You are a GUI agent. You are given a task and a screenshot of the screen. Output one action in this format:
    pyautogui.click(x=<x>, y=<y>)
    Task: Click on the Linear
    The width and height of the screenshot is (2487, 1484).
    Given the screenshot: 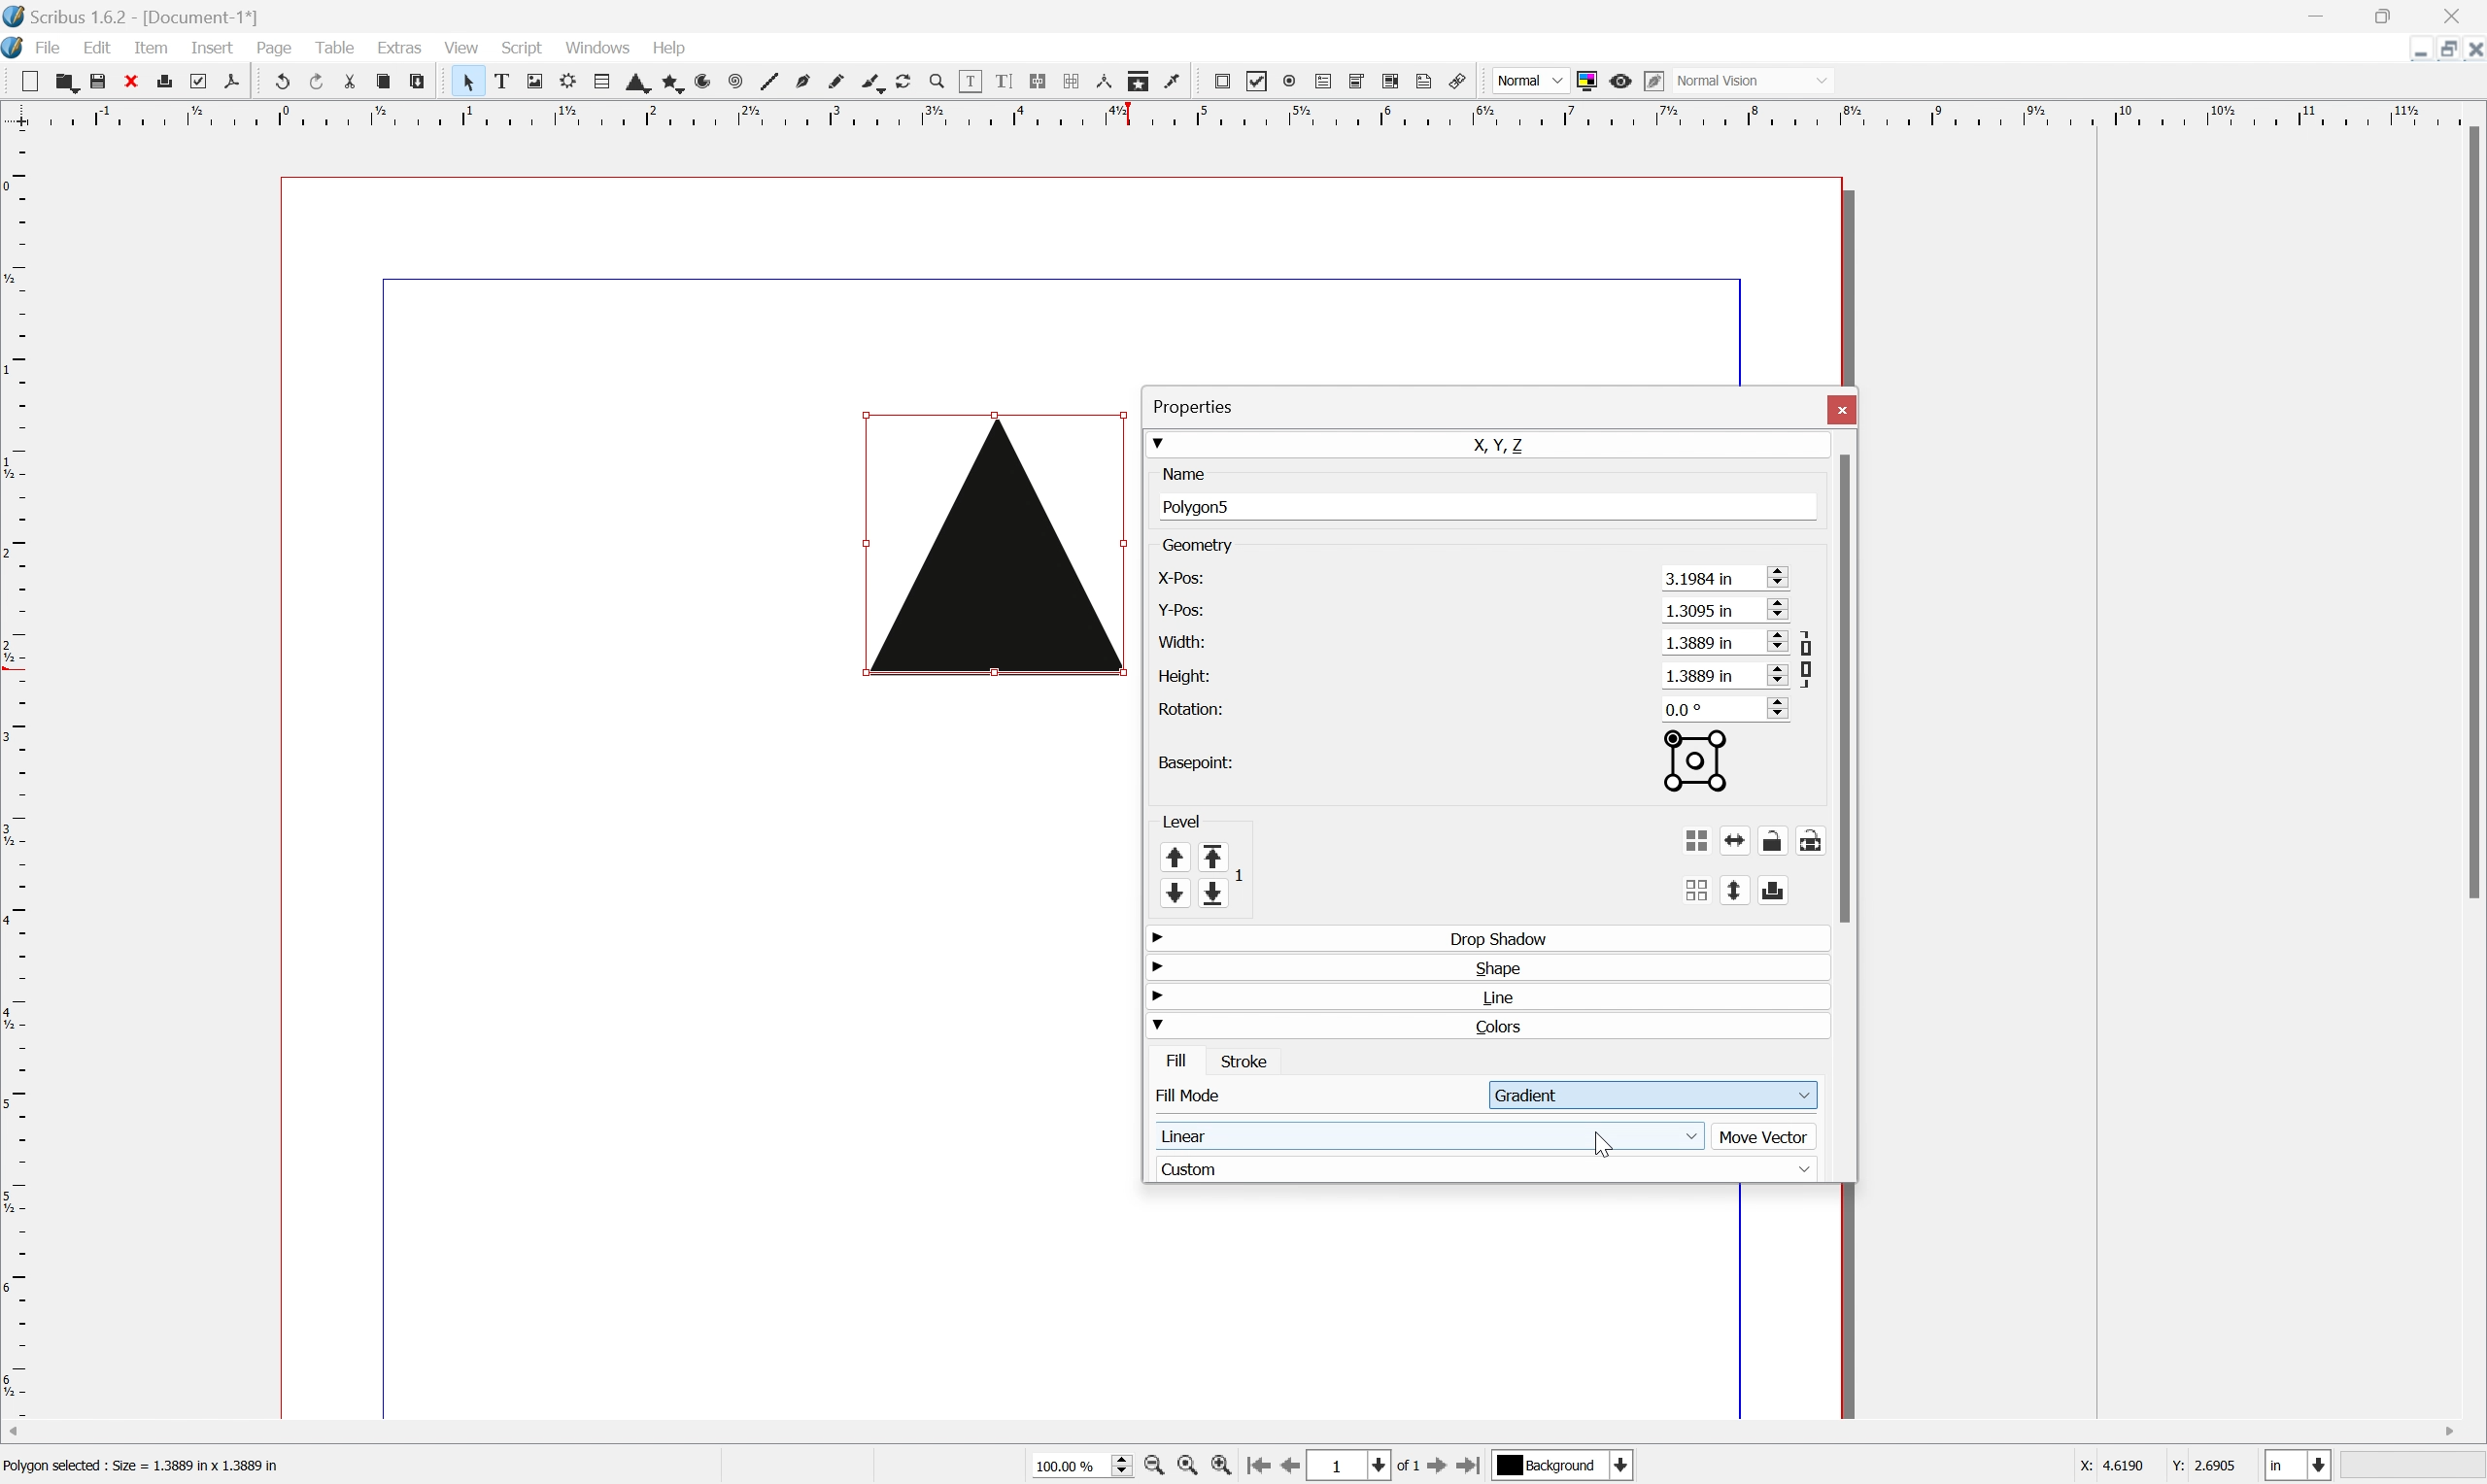 What is the action you would take?
    pyautogui.click(x=1185, y=1135)
    